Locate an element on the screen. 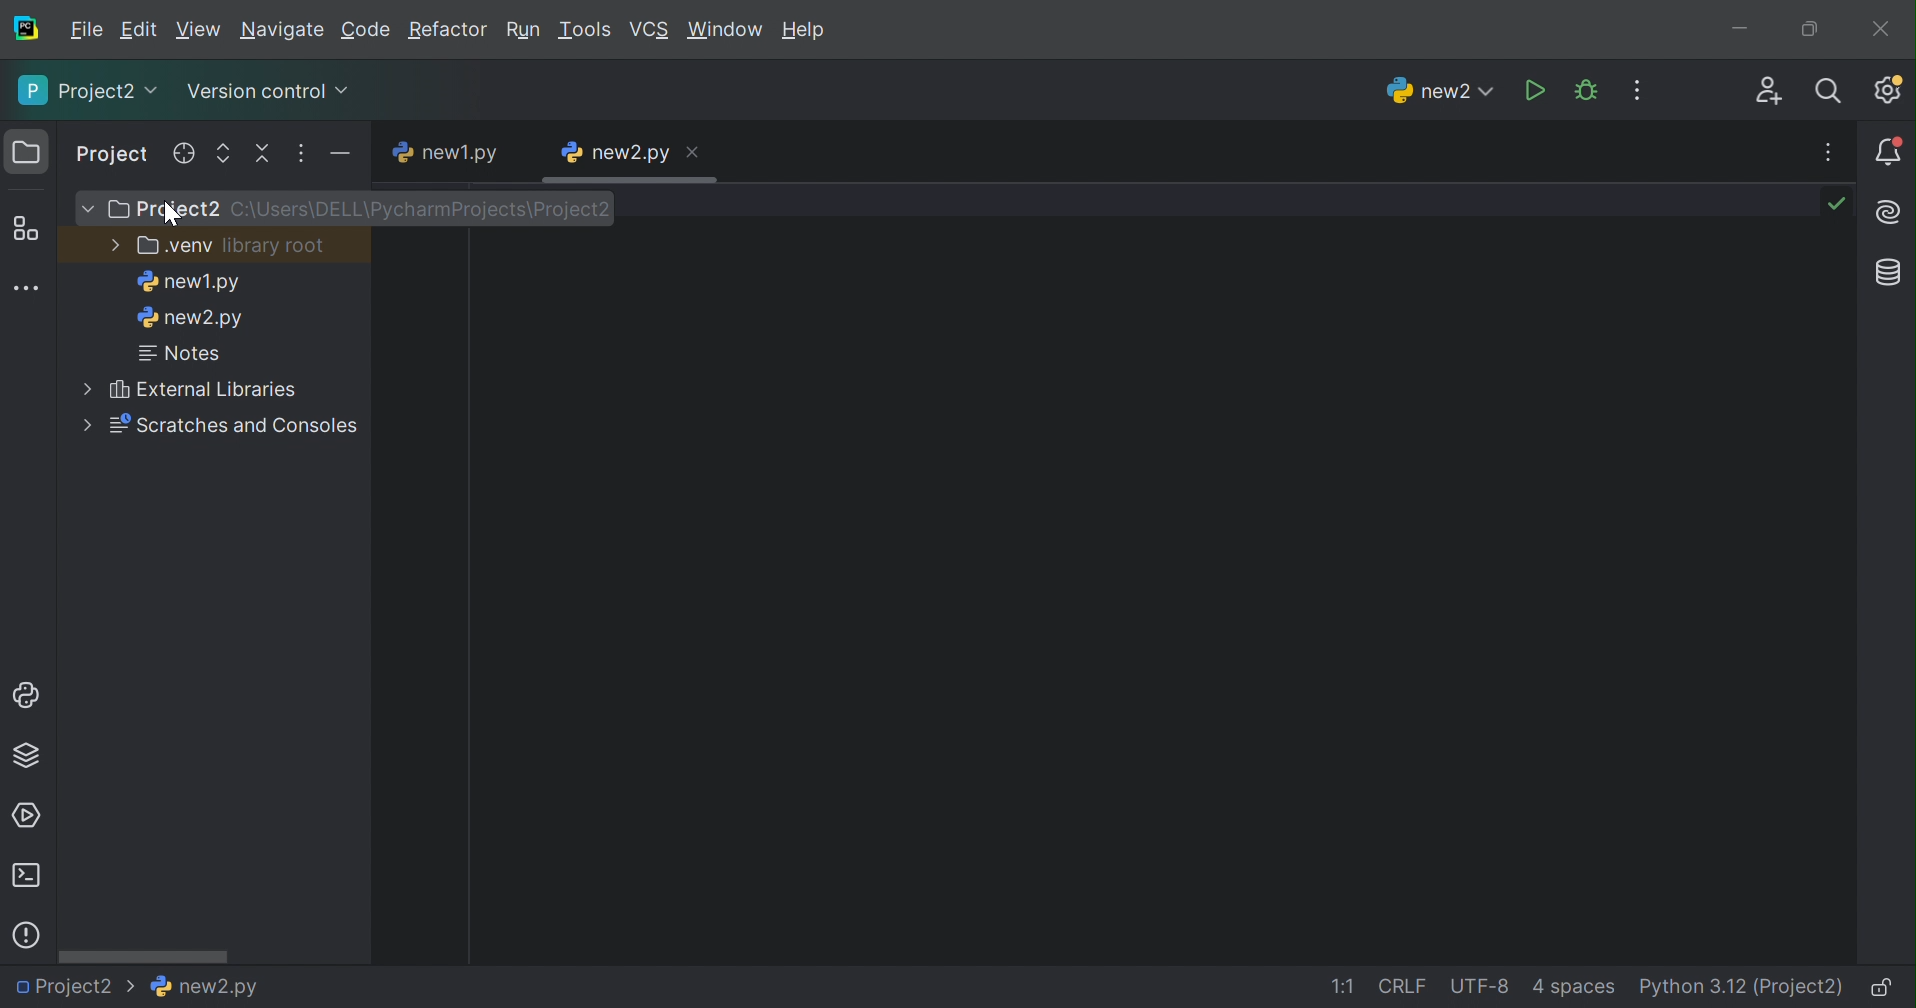 This screenshot has width=1916, height=1008. Collapse all is located at coordinates (265, 153).